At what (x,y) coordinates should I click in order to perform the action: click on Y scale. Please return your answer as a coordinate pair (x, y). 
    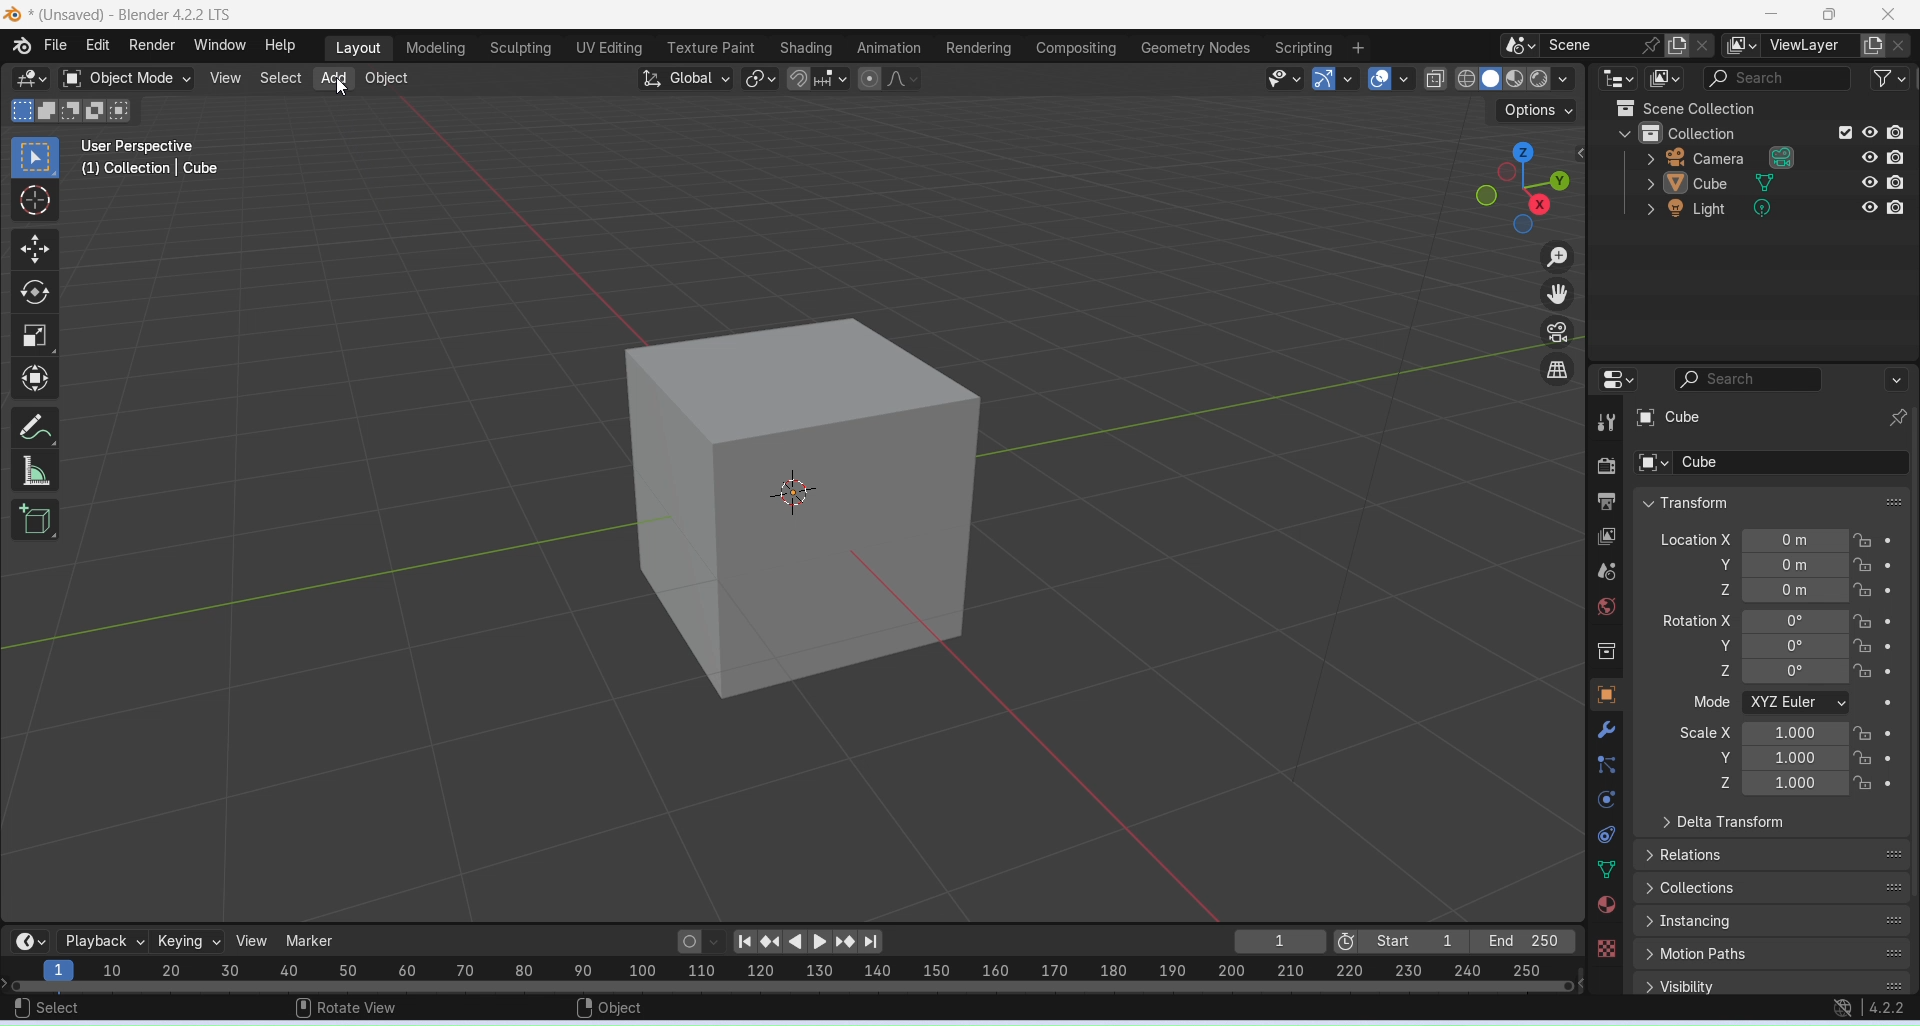
    Looking at the image, I should click on (1819, 758).